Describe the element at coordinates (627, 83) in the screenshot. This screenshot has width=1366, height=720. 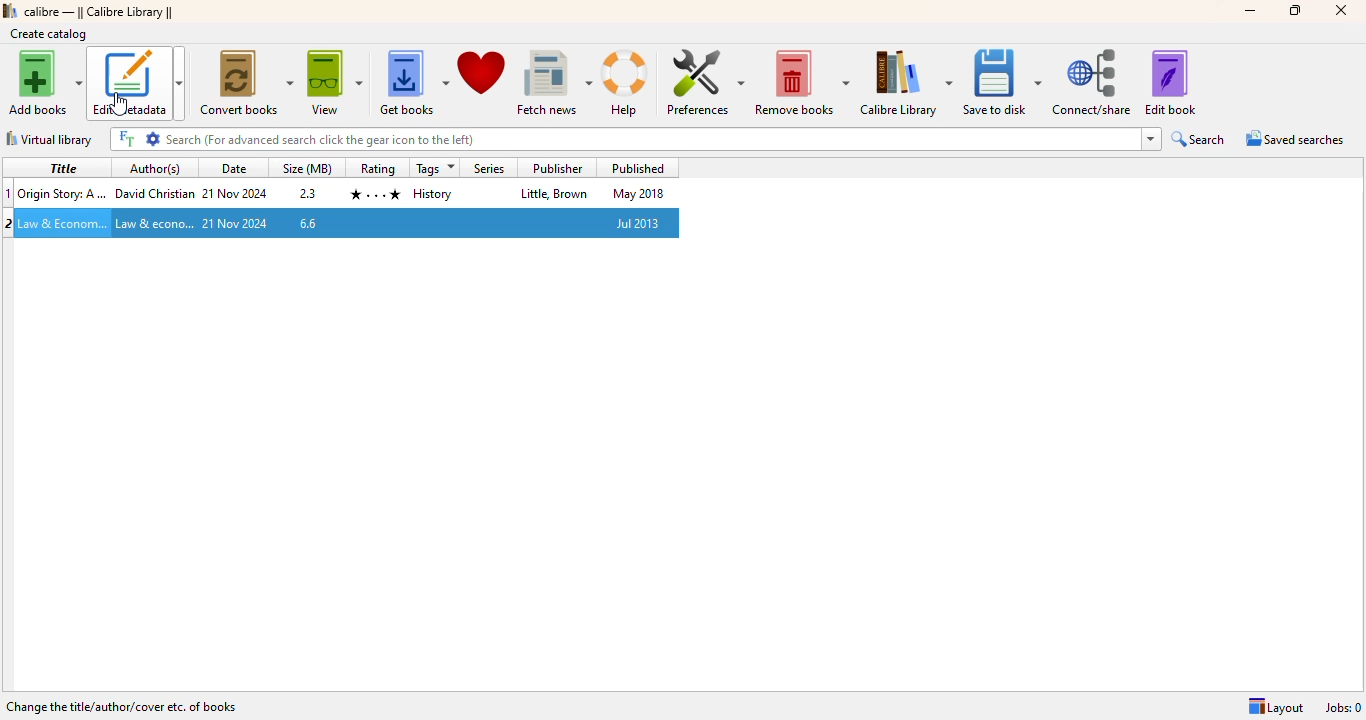
I see `help` at that location.